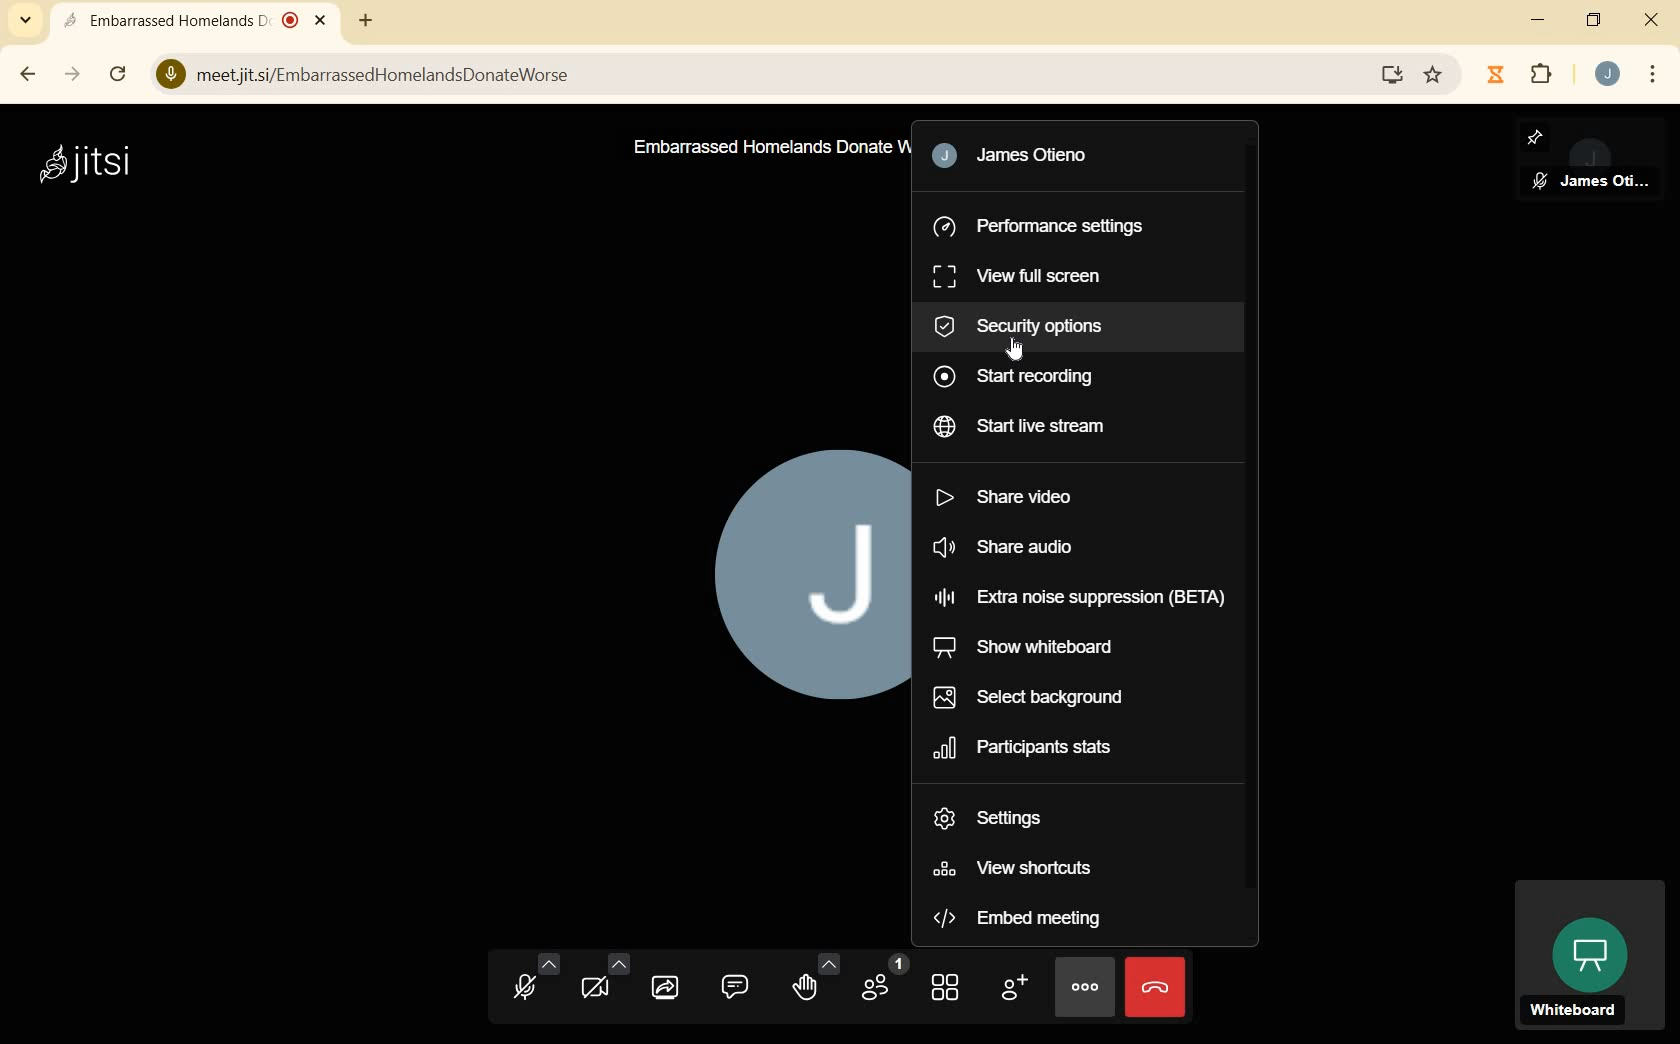  Describe the element at coordinates (1016, 496) in the screenshot. I see `SHARE VIDEO` at that location.